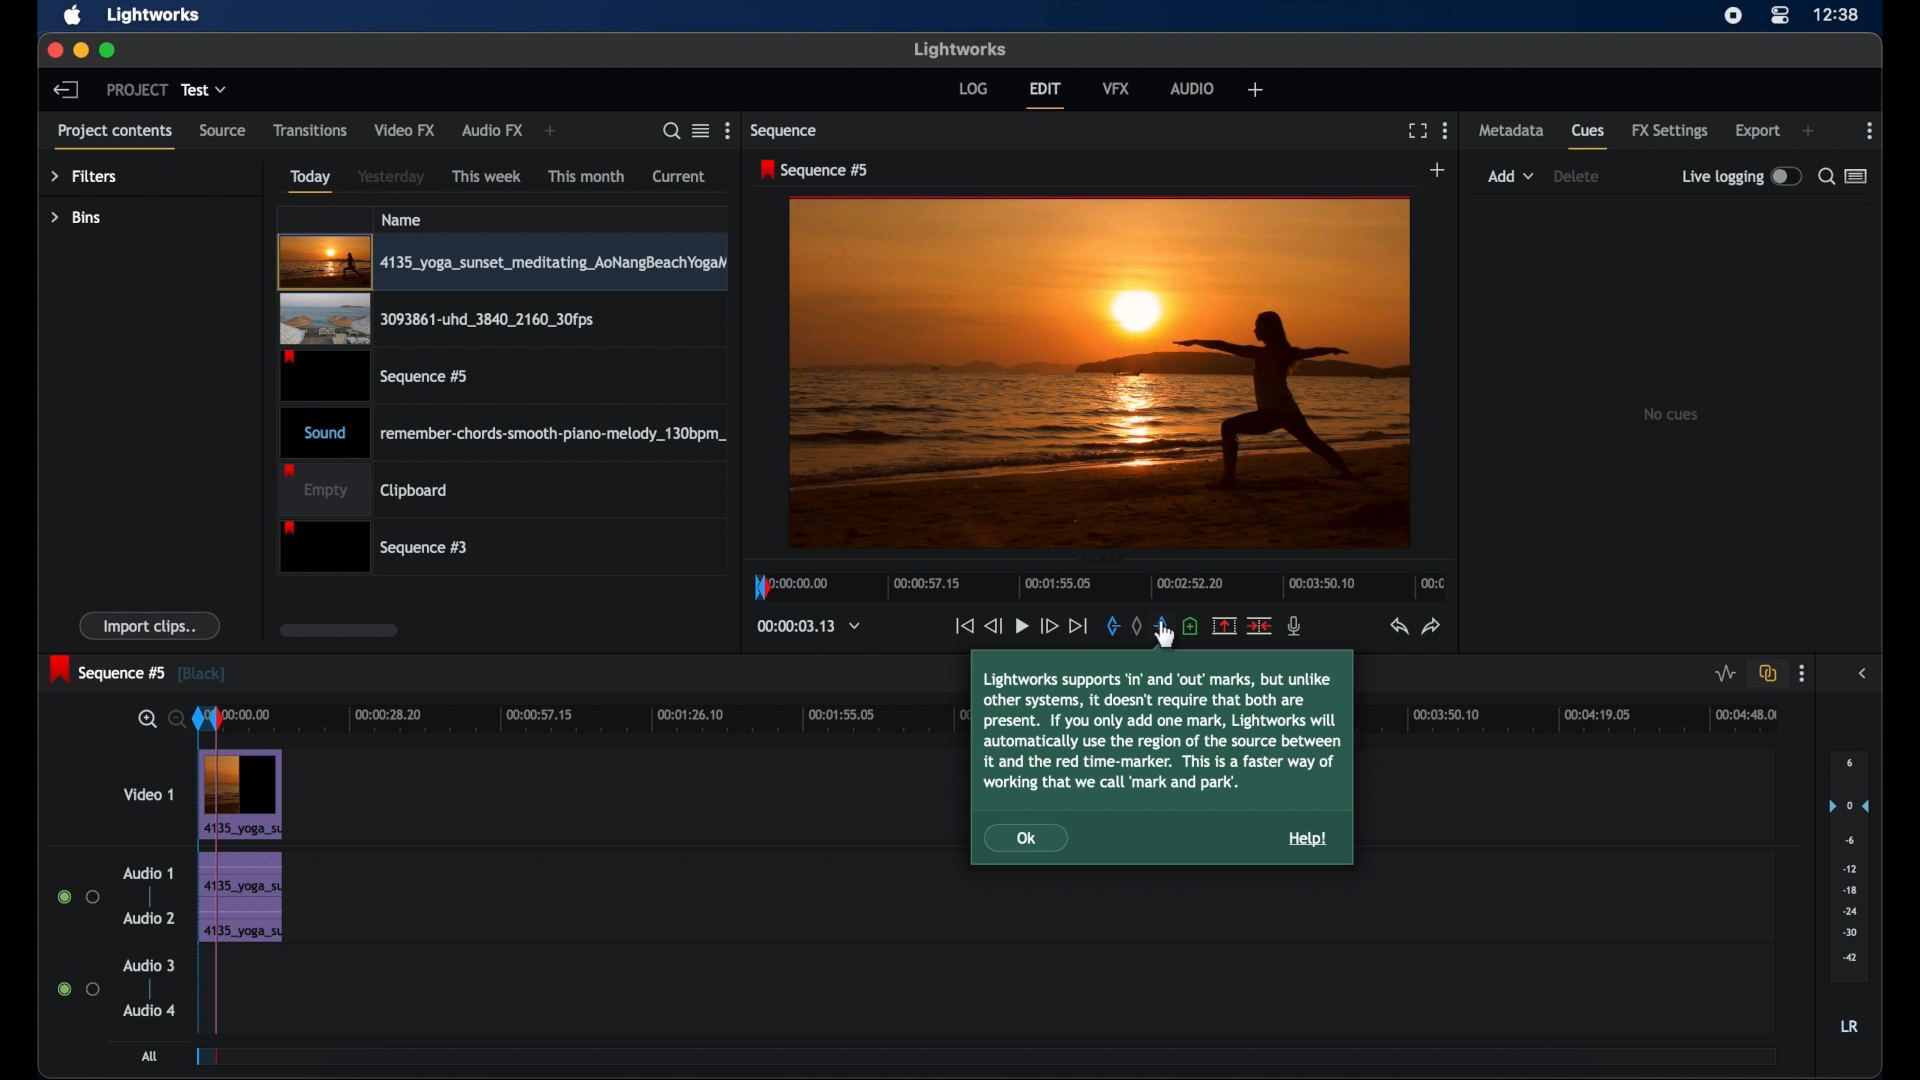 Image resolution: width=1920 pixels, height=1080 pixels. I want to click on audio clip, so click(503, 433).